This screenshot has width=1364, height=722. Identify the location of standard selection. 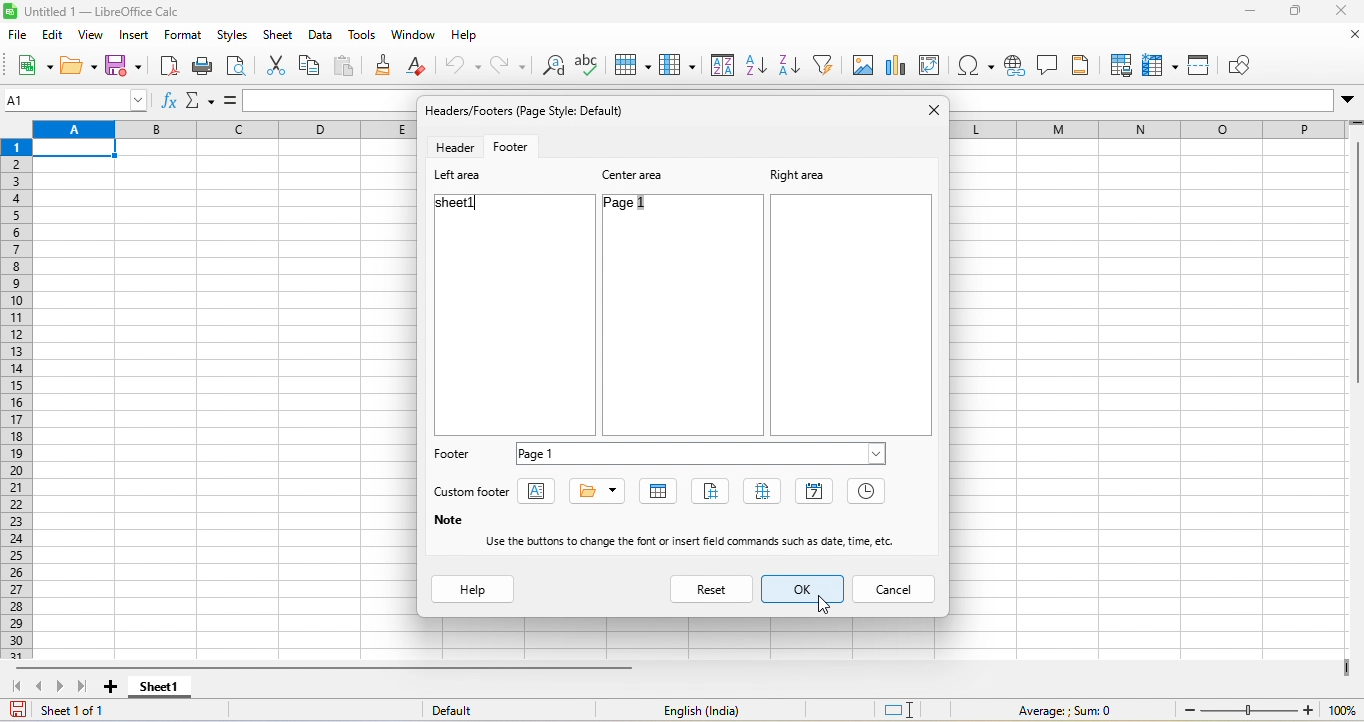
(906, 711).